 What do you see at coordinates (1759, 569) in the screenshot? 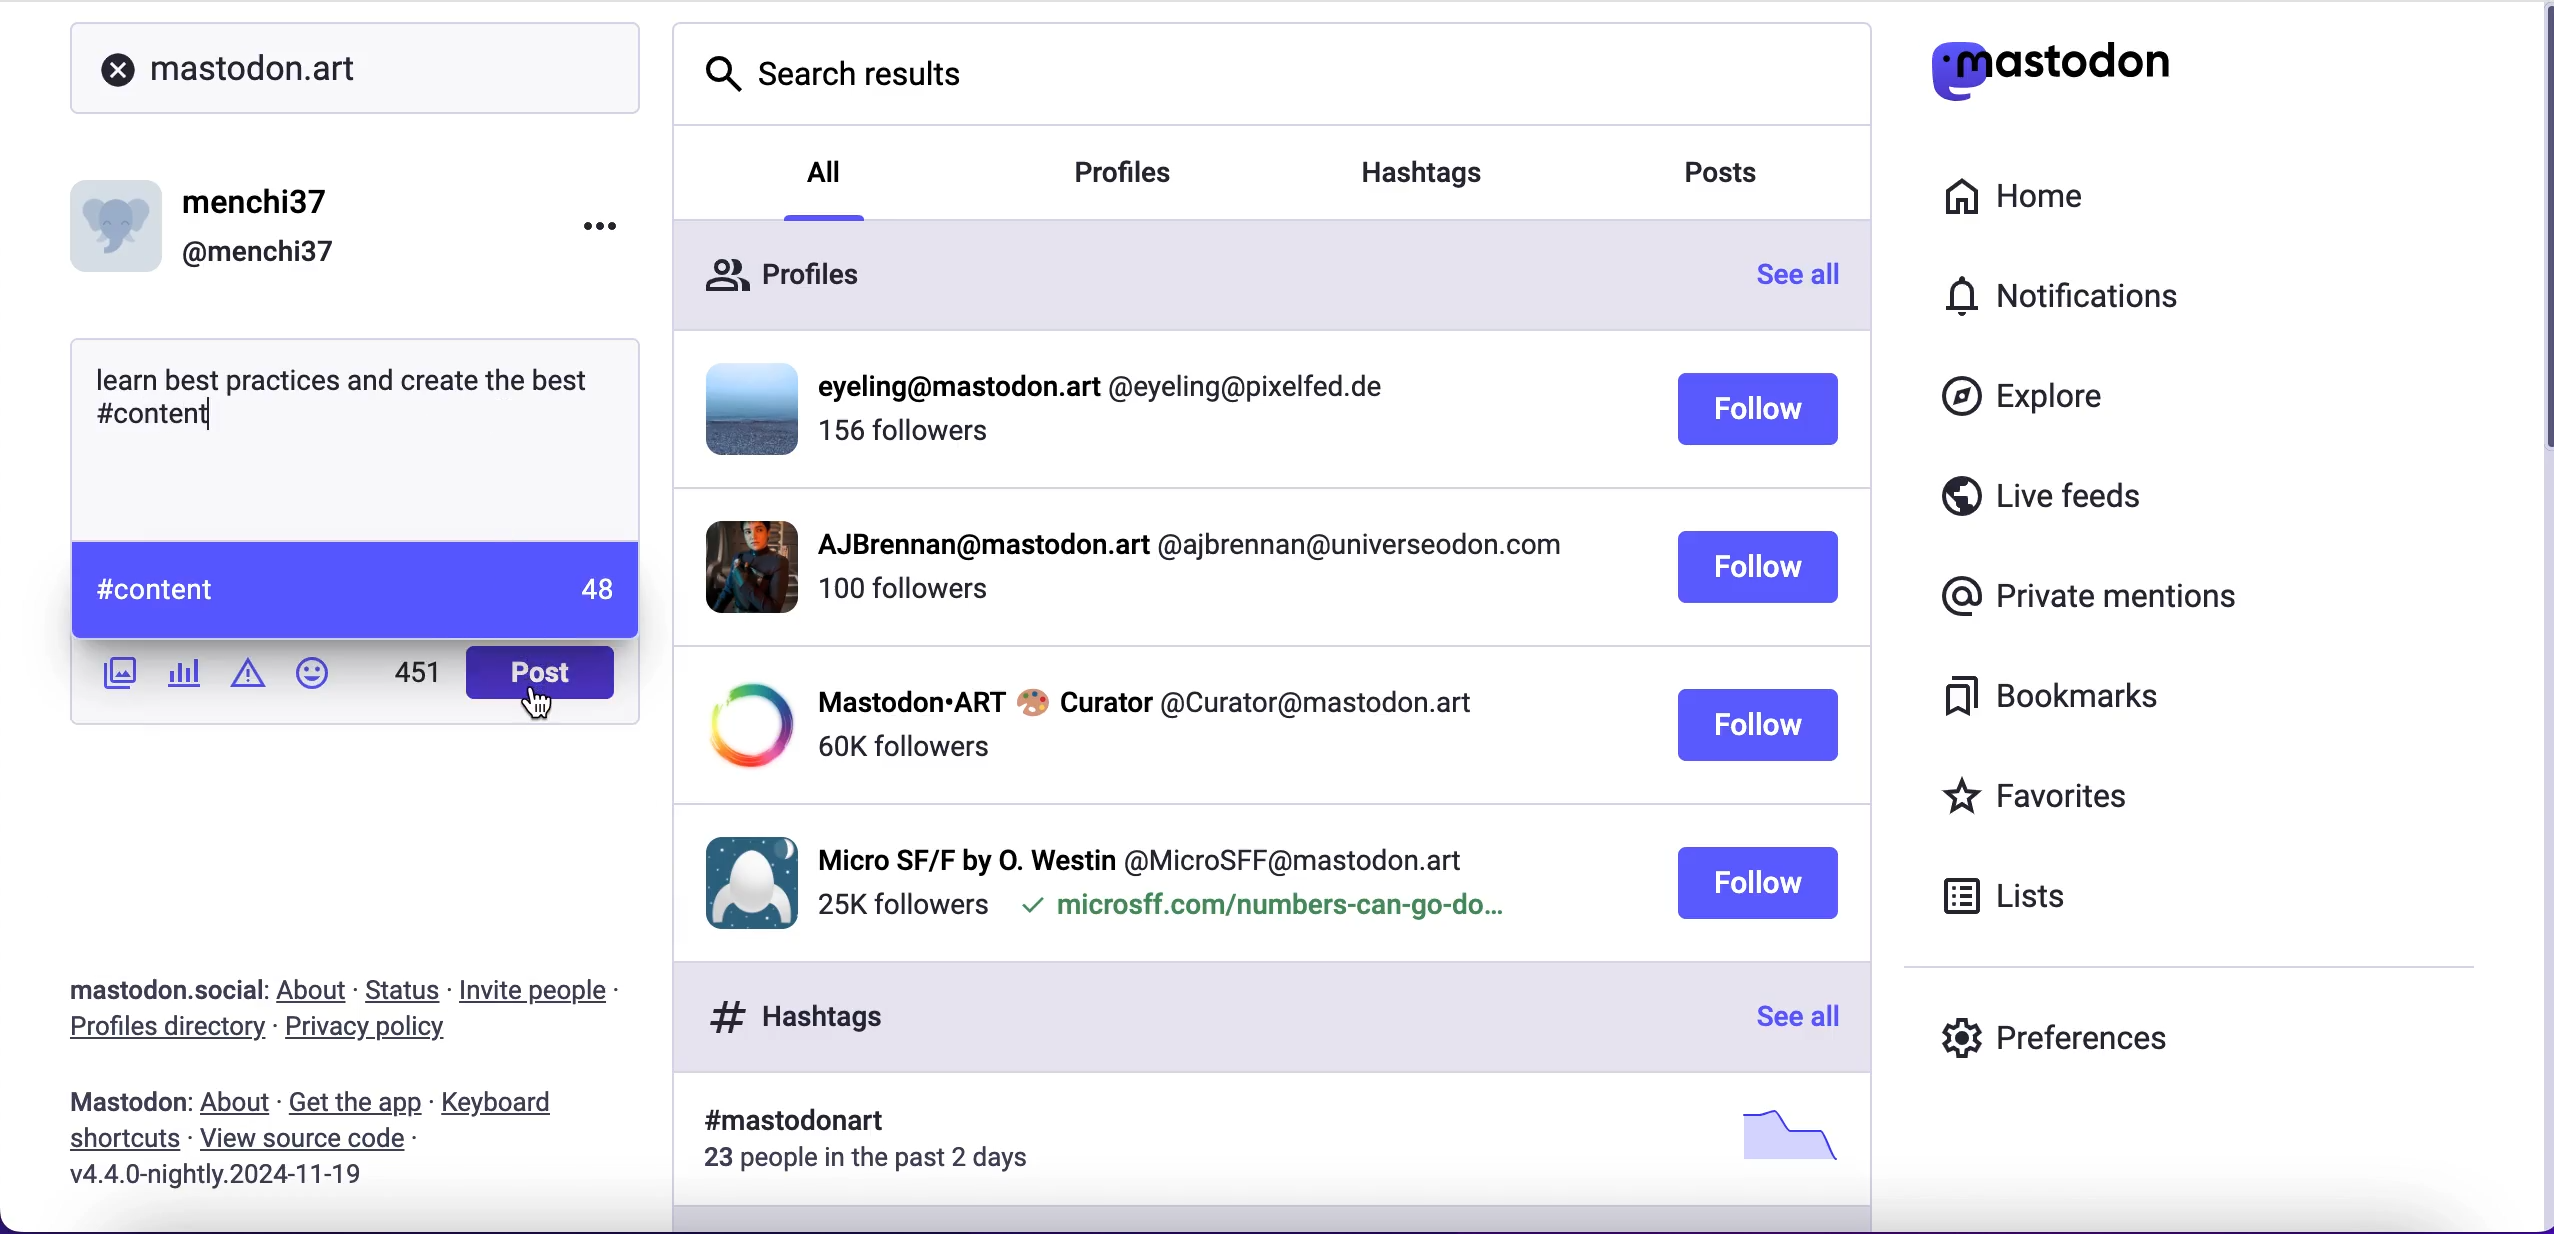
I see `follow` at bounding box center [1759, 569].